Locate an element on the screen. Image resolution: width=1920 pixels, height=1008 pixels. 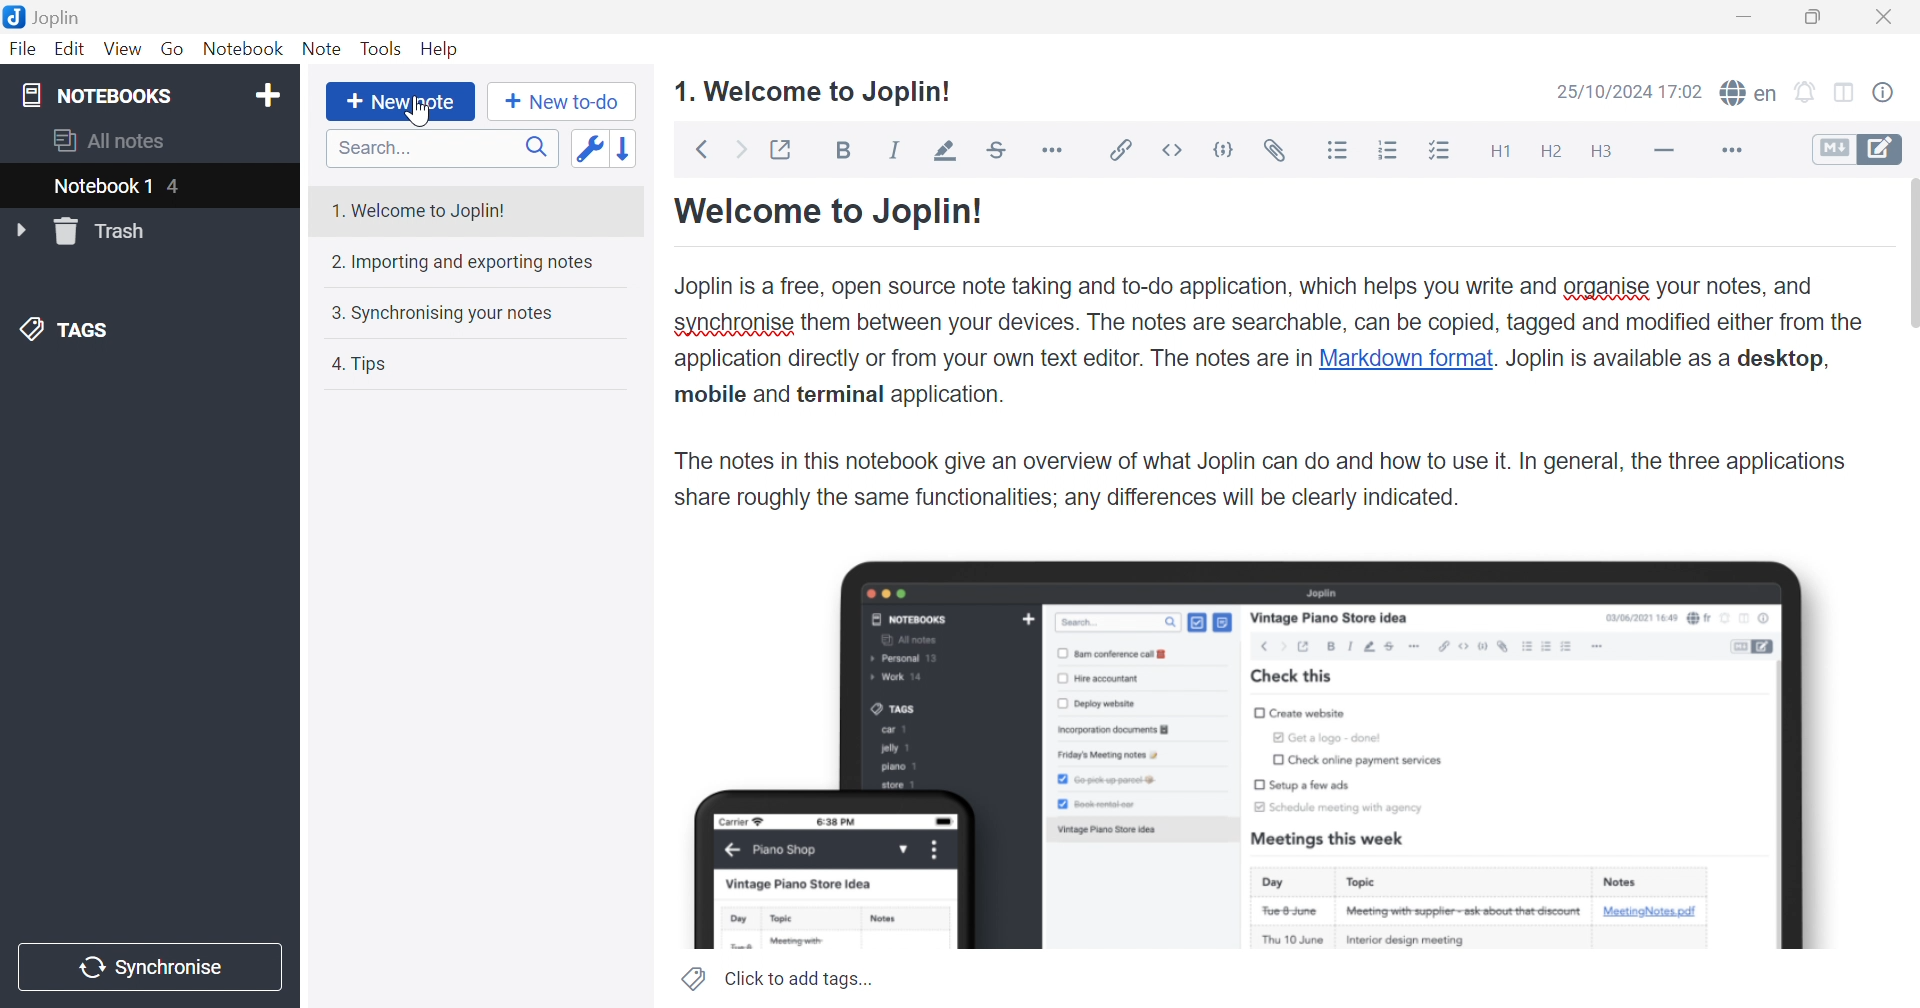
Bold is located at coordinates (848, 152).